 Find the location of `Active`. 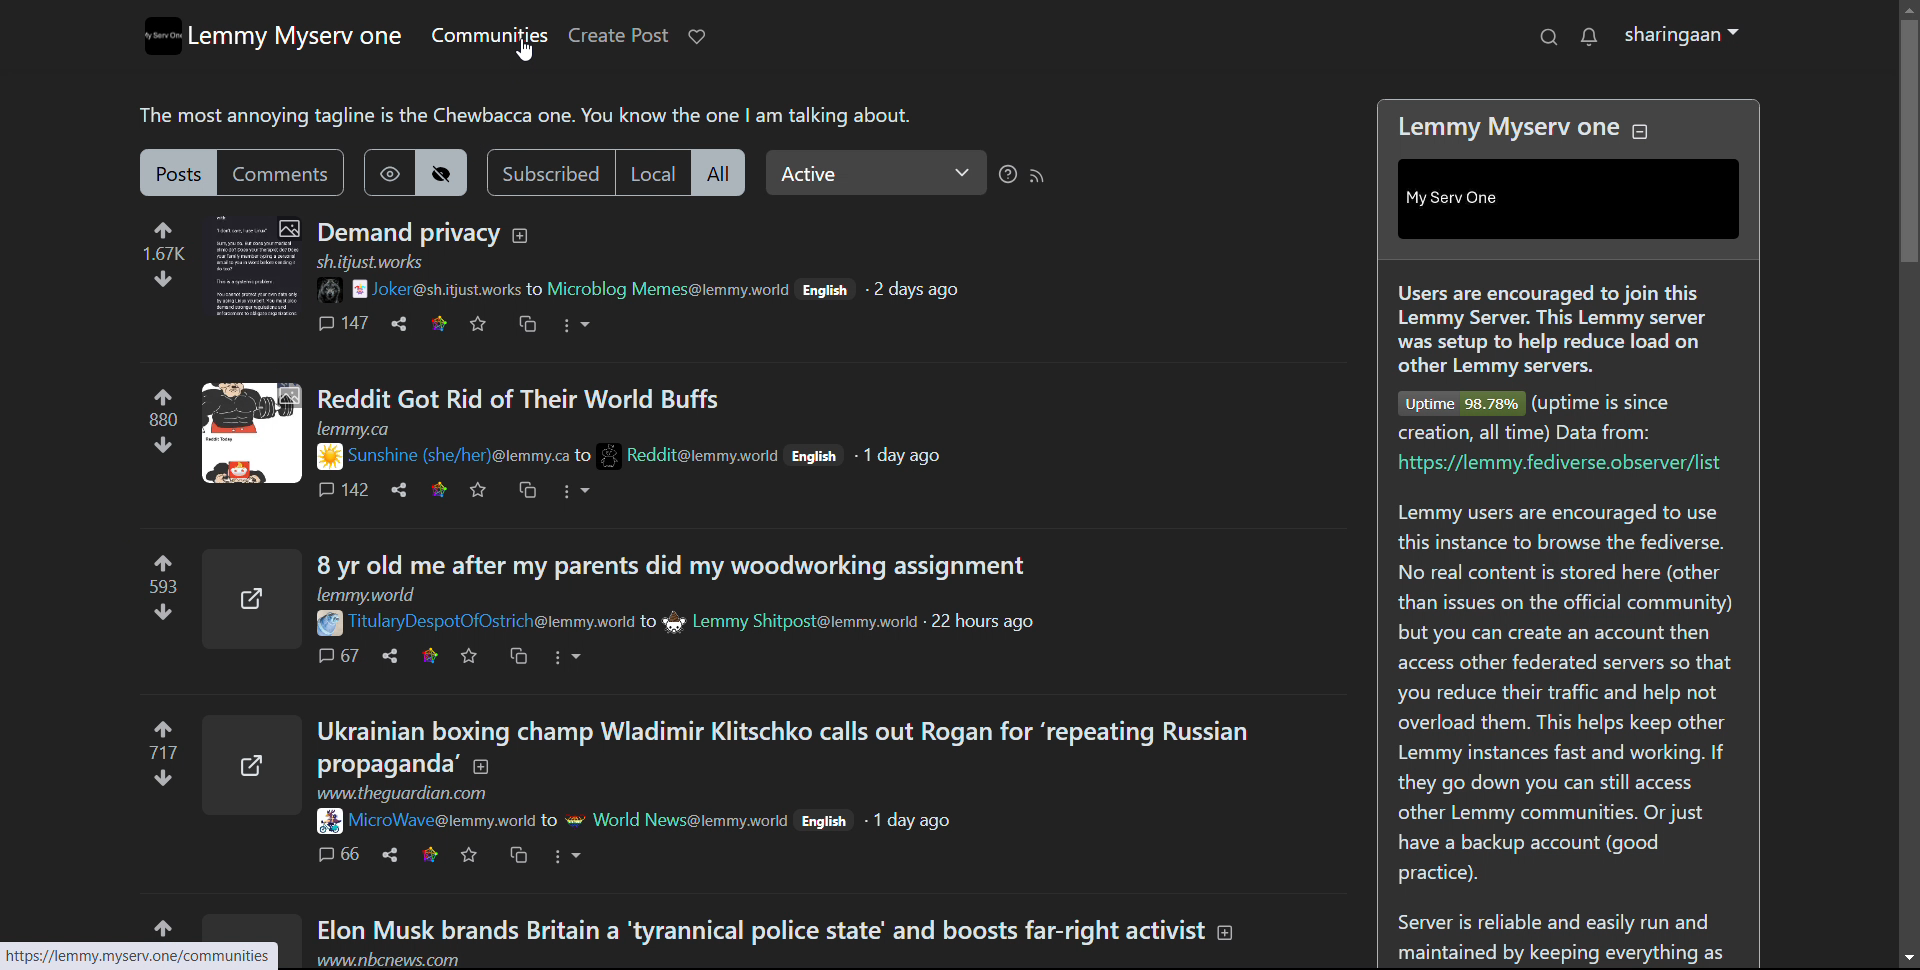

Active is located at coordinates (876, 172).